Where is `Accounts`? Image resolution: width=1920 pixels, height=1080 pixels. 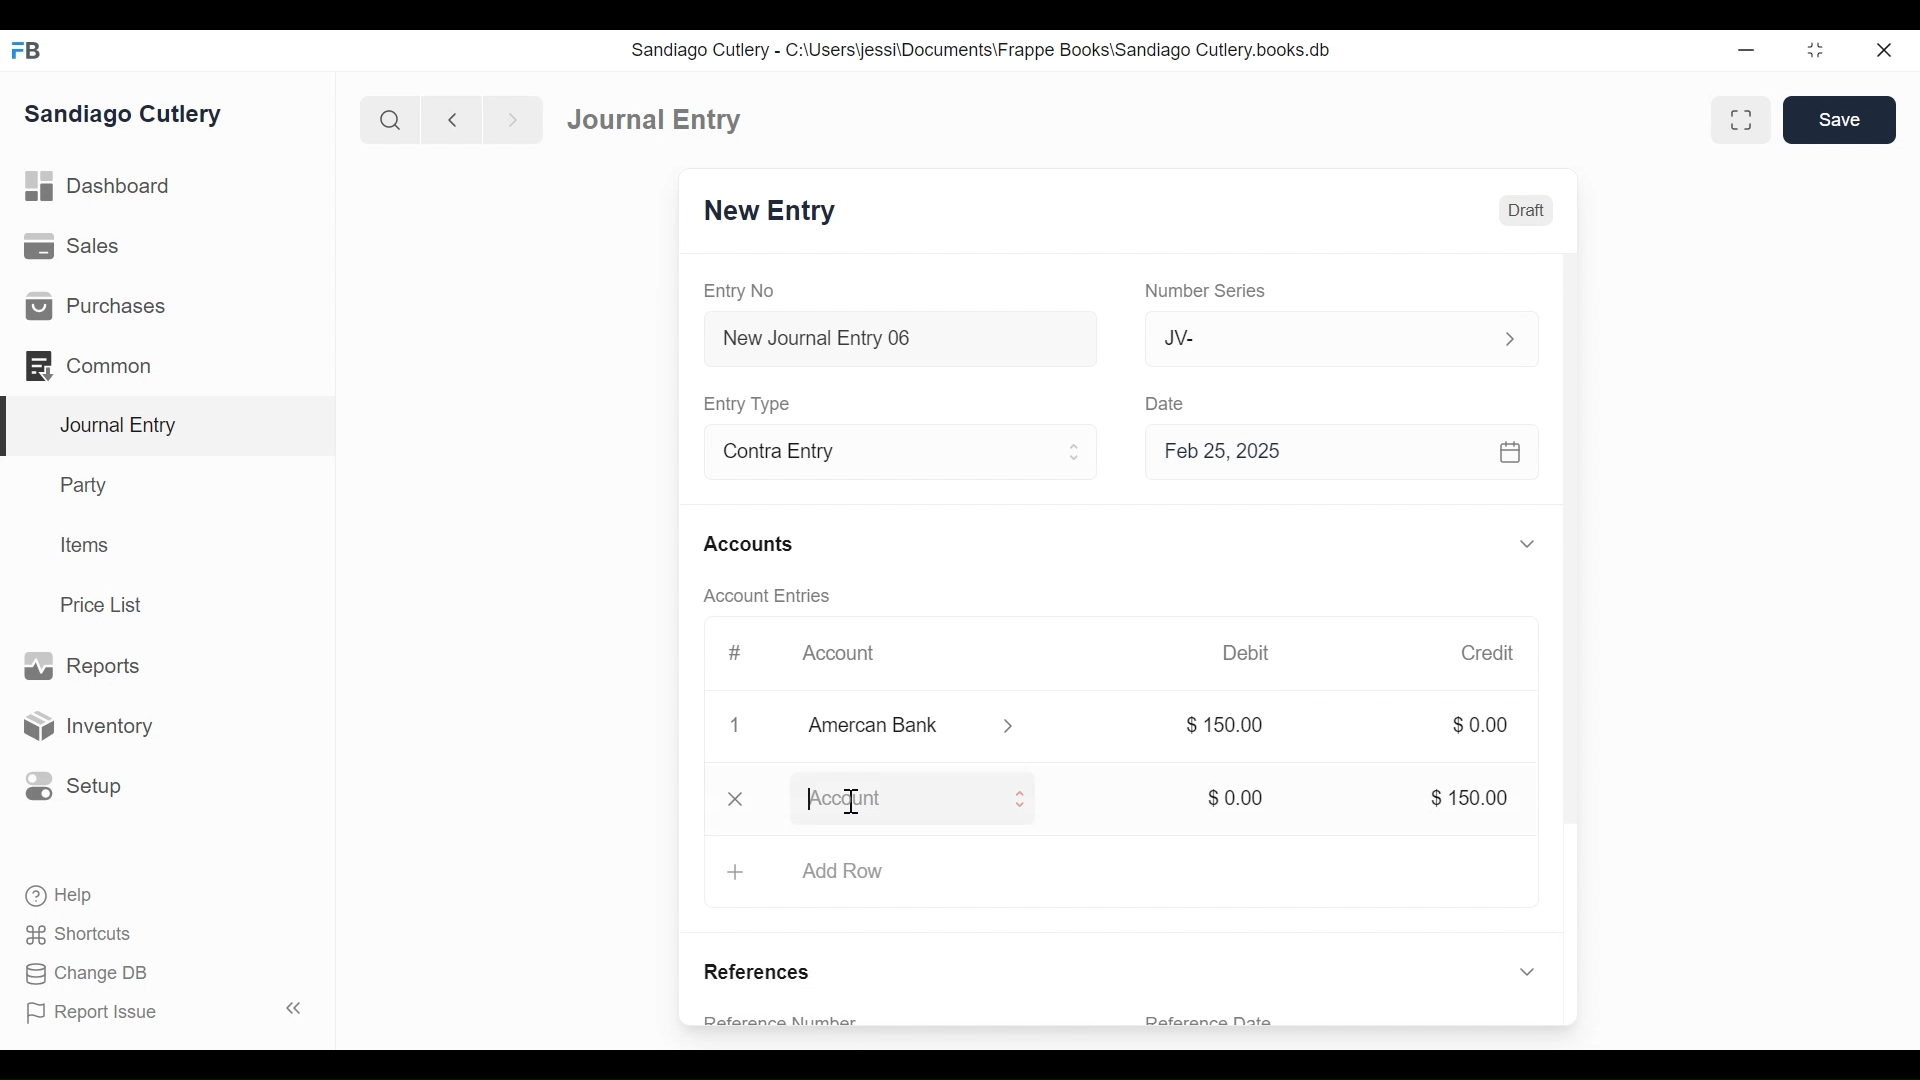
Accounts is located at coordinates (754, 546).